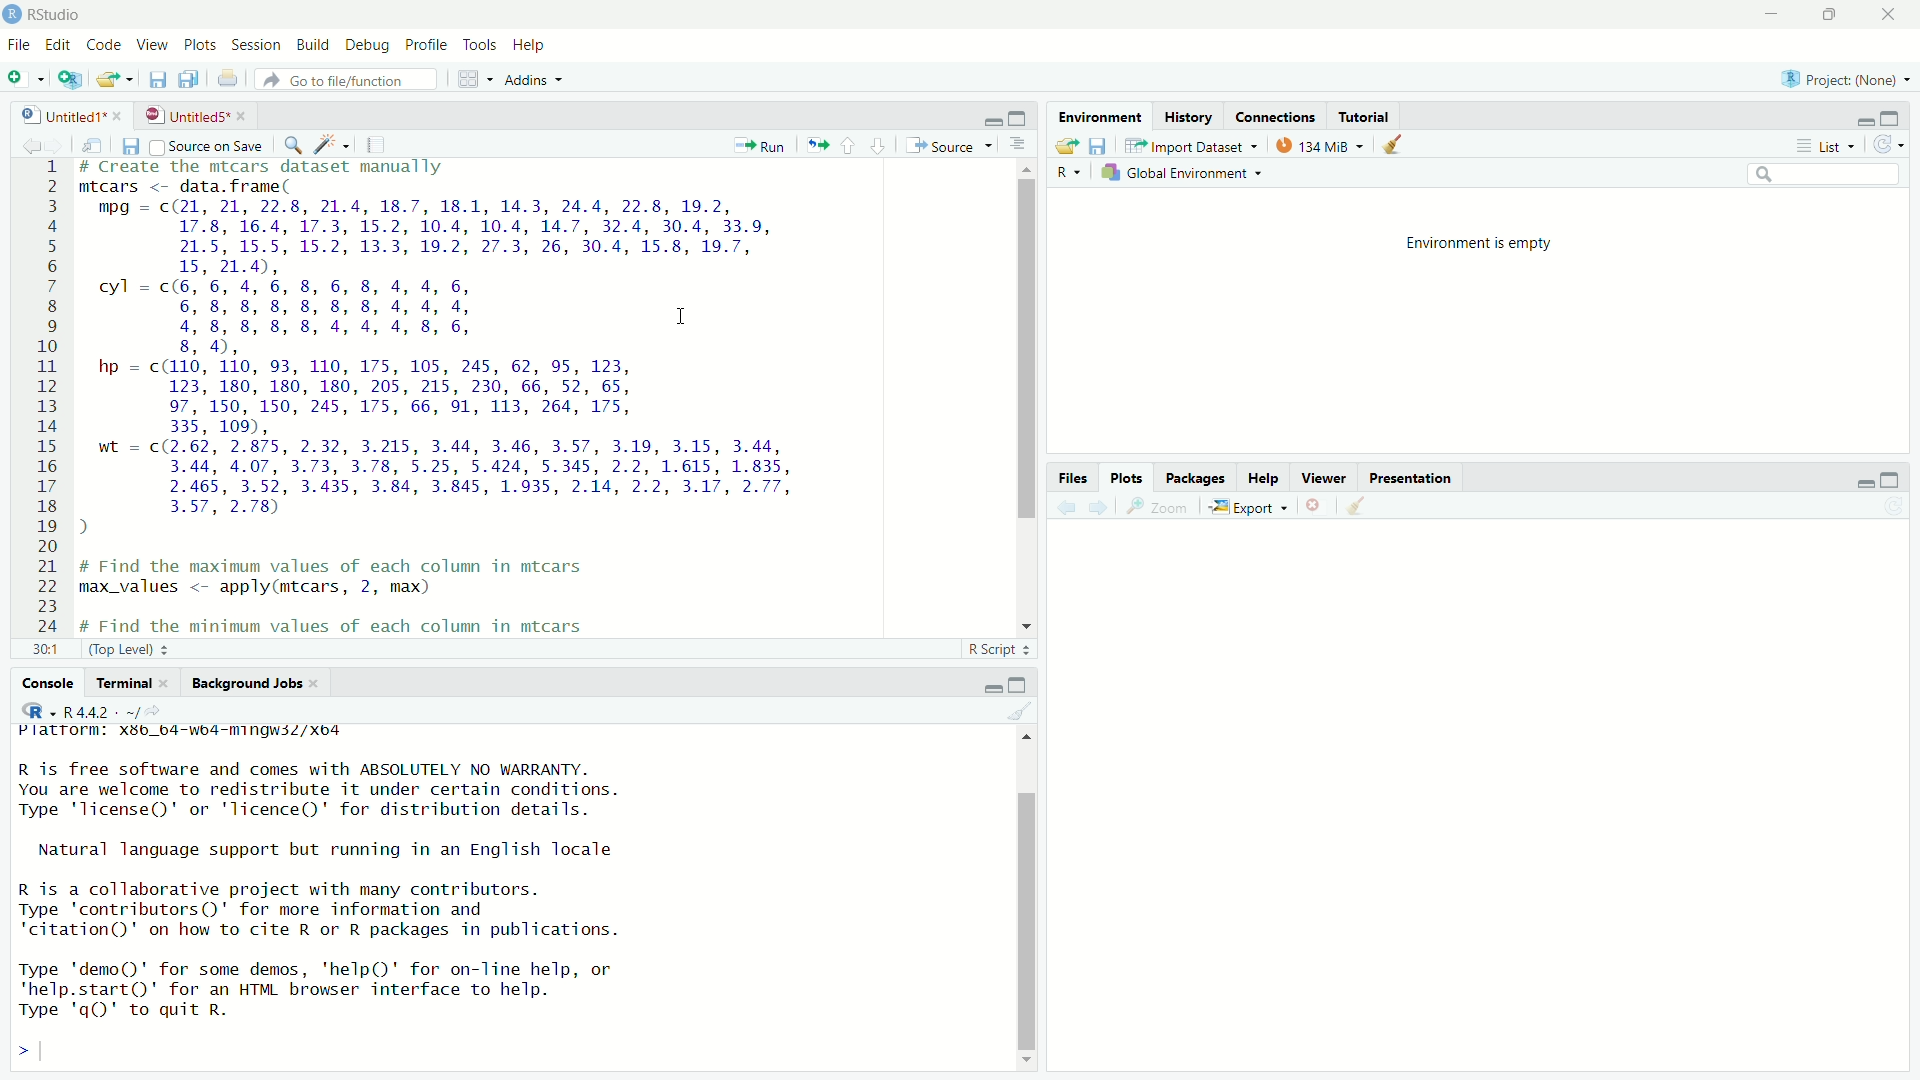 Image resolution: width=1920 pixels, height=1080 pixels. Describe the element at coordinates (374, 144) in the screenshot. I see `notes` at that location.